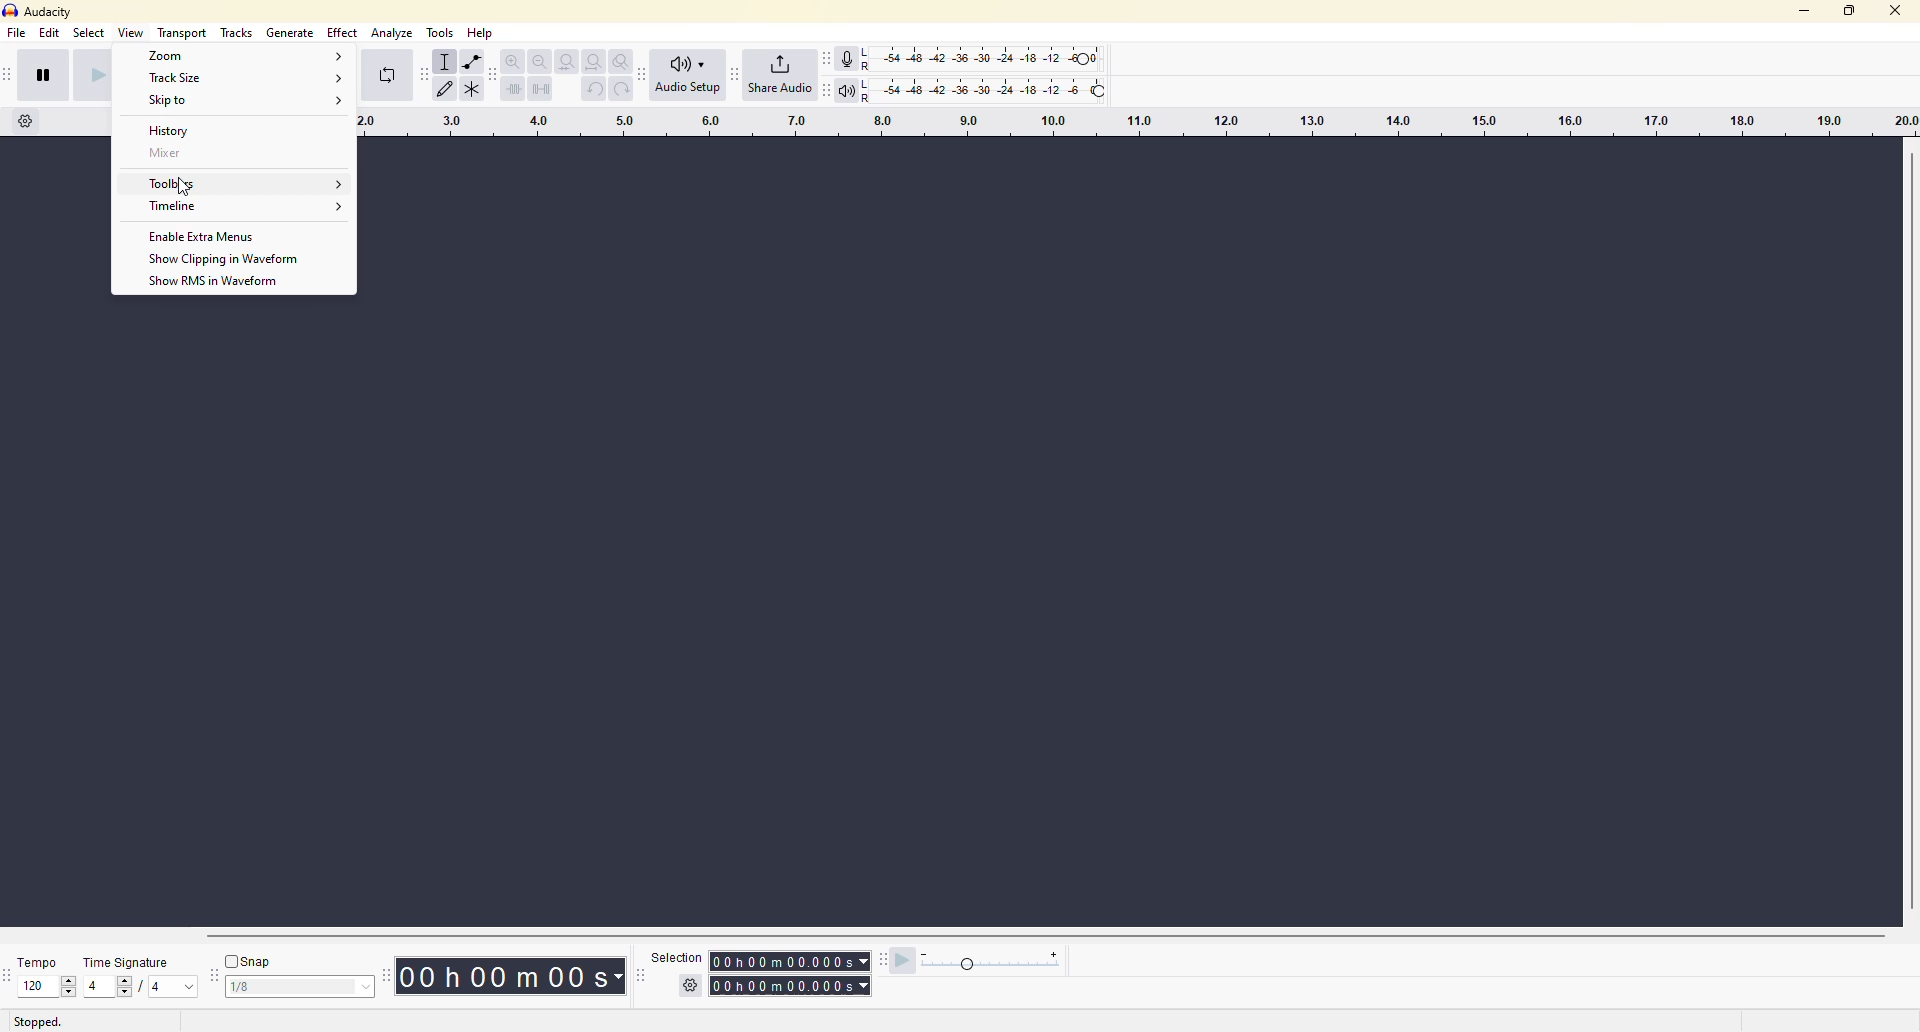 The image size is (1920, 1032). Describe the element at coordinates (125, 986) in the screenshot. I see `values` at that location.